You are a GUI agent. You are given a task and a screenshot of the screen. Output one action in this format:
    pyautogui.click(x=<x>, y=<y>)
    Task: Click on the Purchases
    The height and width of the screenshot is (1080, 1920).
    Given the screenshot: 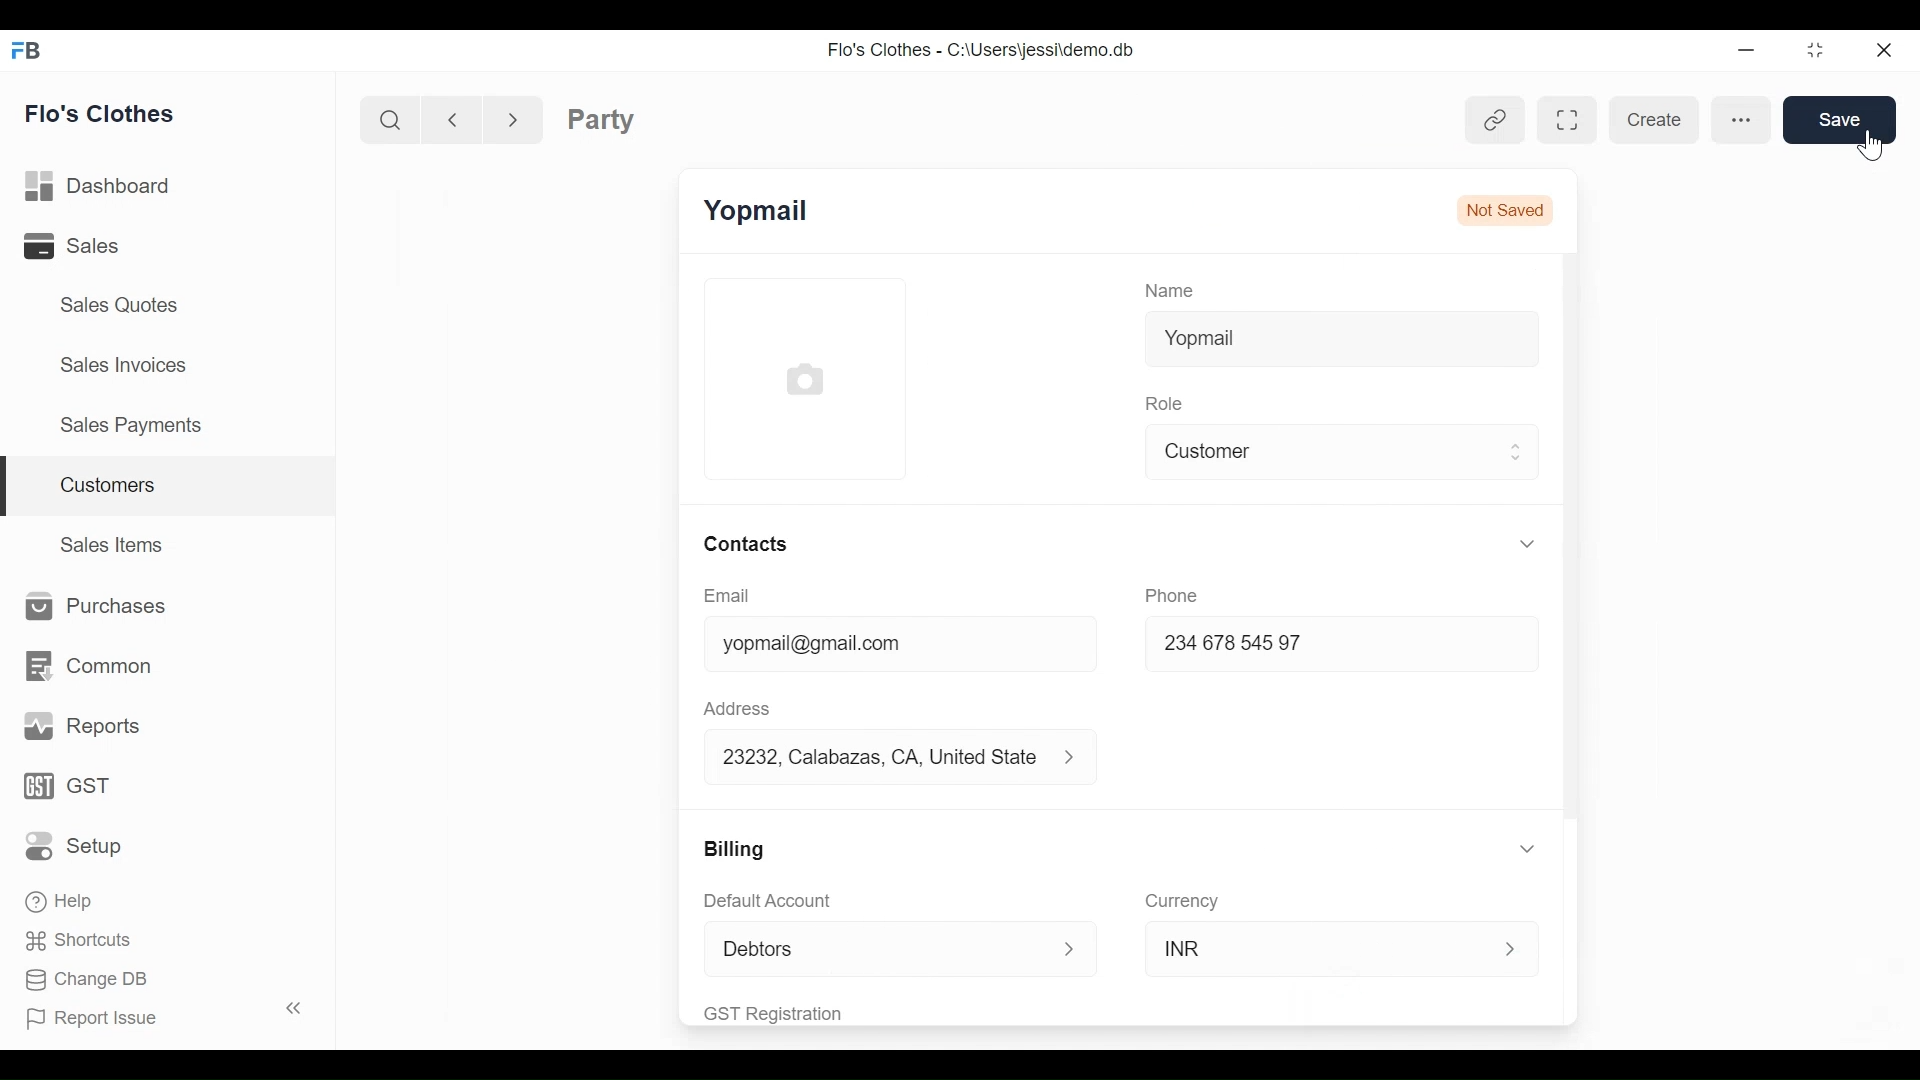 What is the action you would take?
    pyautogui.click(x=90, y=607)
    